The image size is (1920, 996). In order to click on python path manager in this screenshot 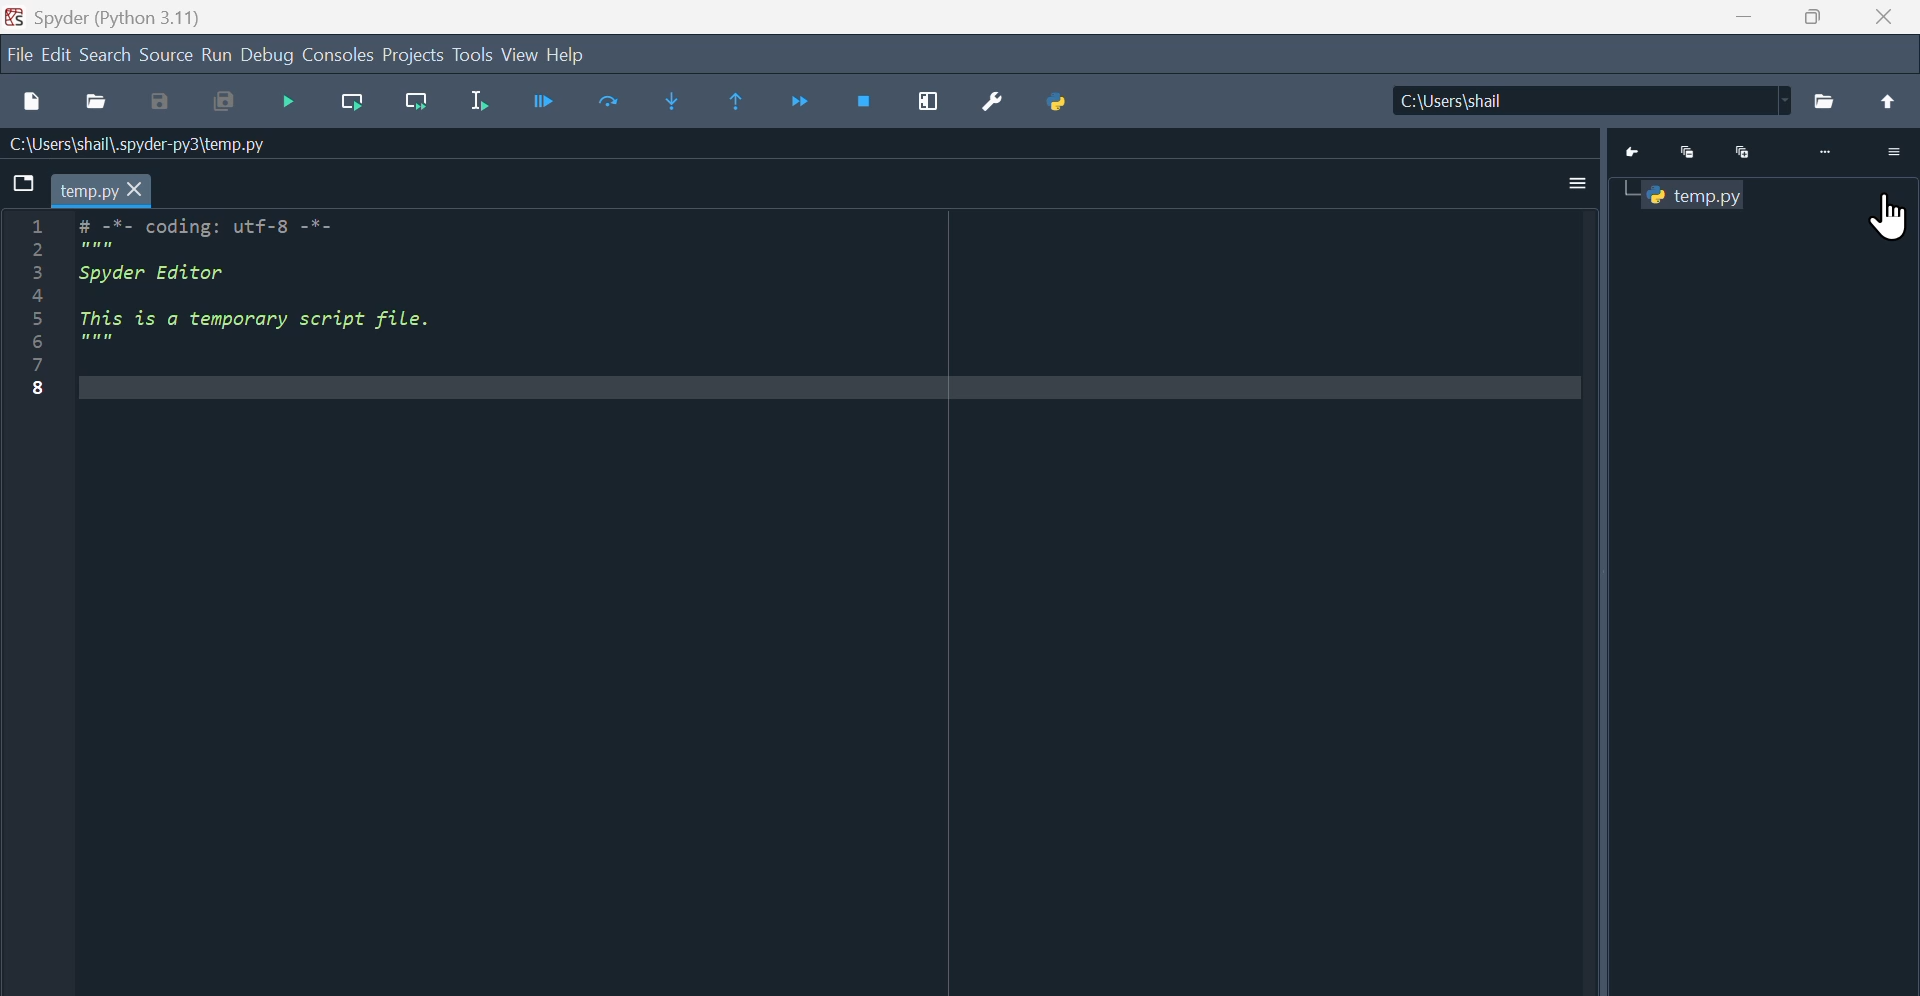, I will do `click(1055, 105)`.